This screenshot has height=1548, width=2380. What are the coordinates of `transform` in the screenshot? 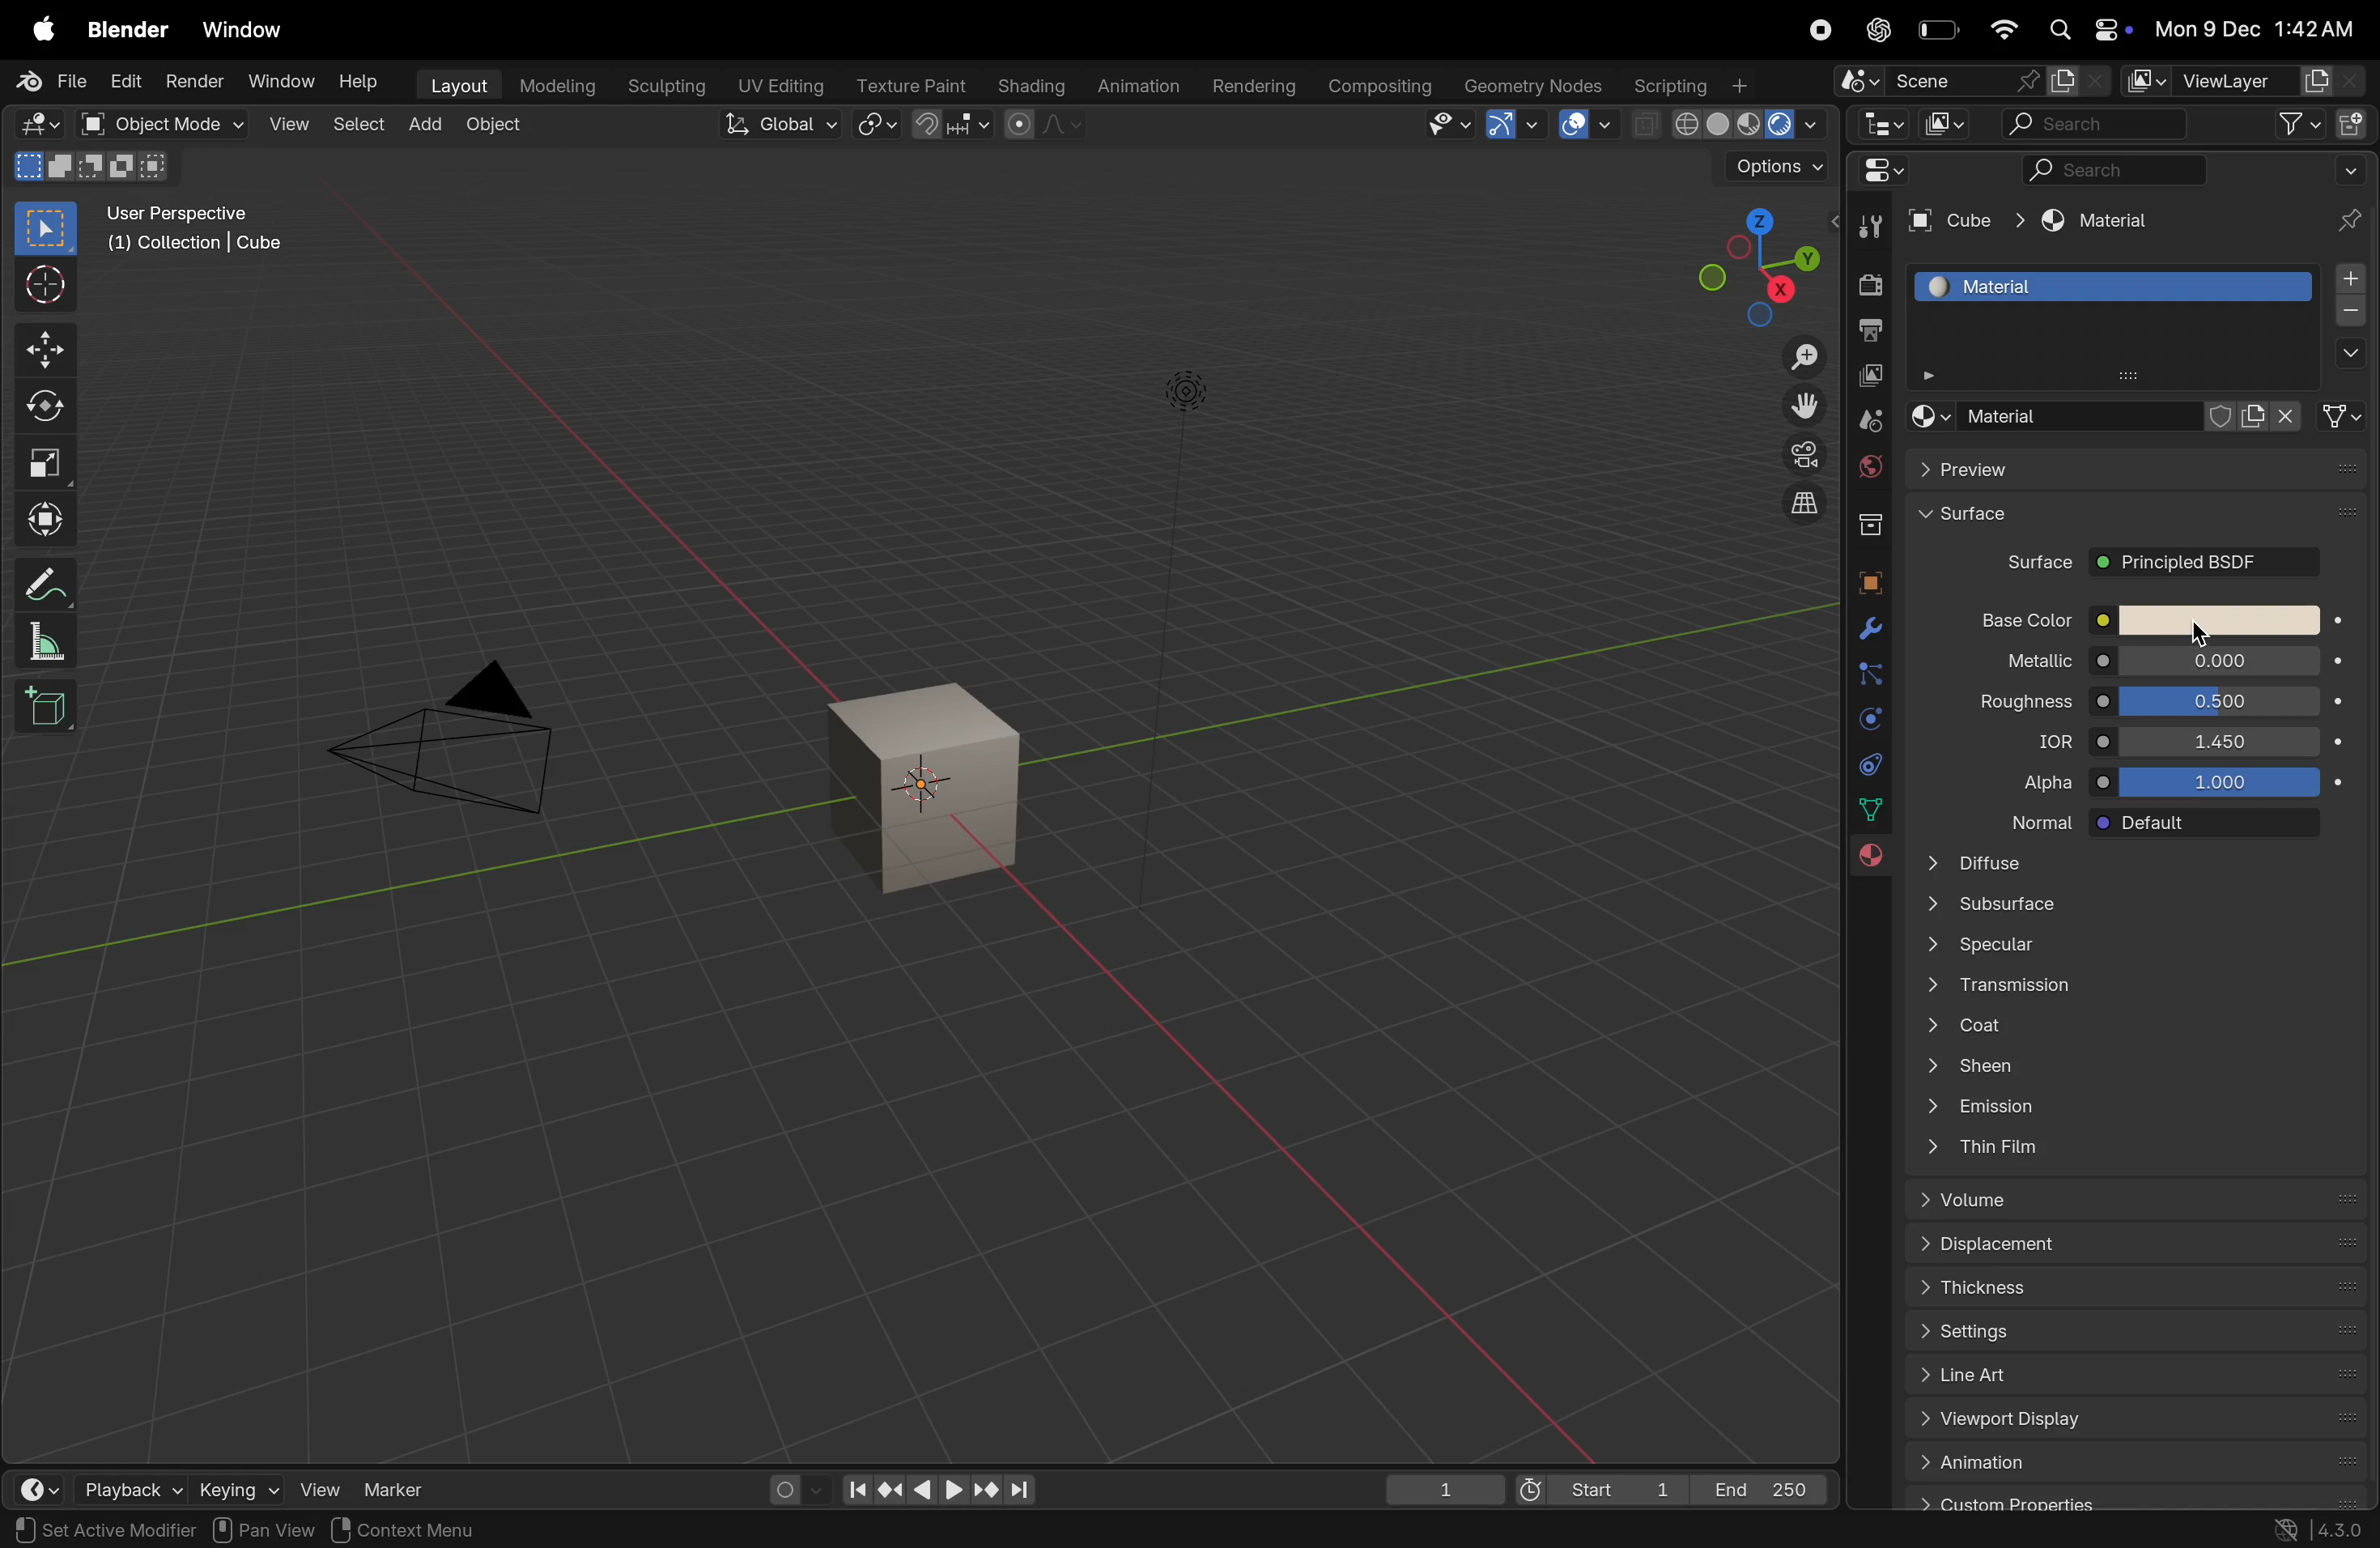 It's located at (44, 520).